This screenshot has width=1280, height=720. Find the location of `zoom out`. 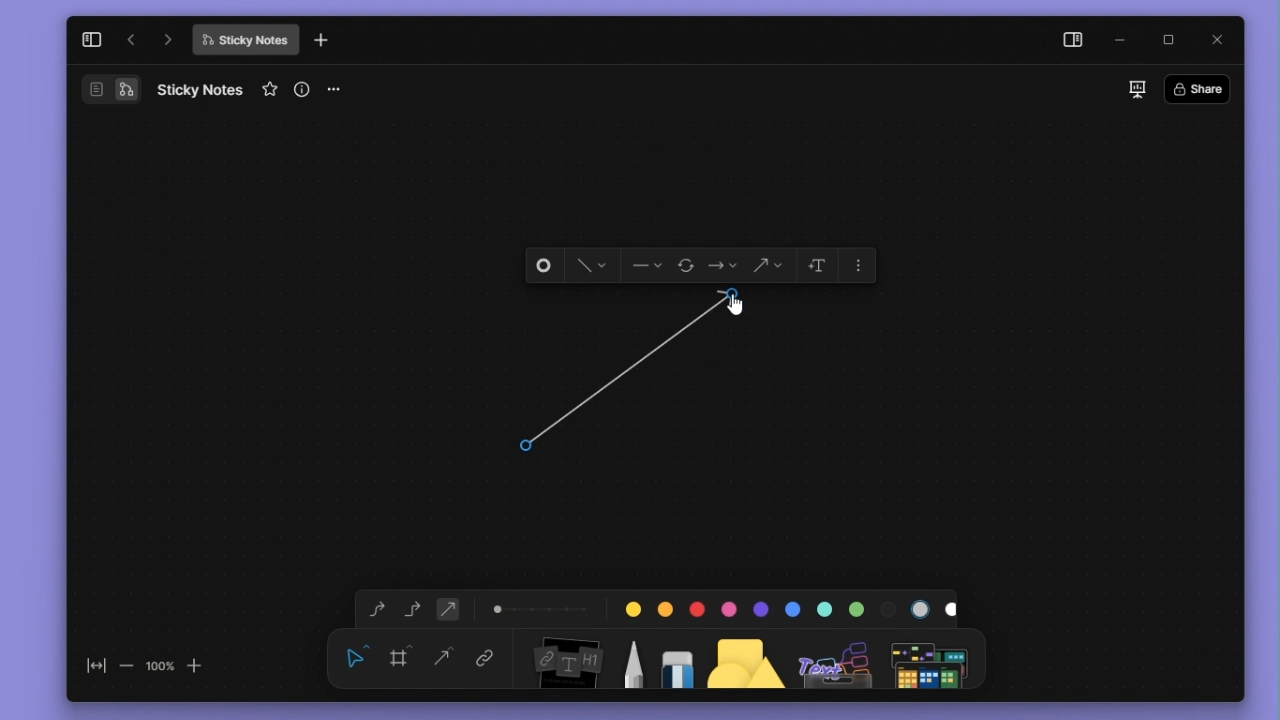

zoom out is located at coordinates (125, 665).